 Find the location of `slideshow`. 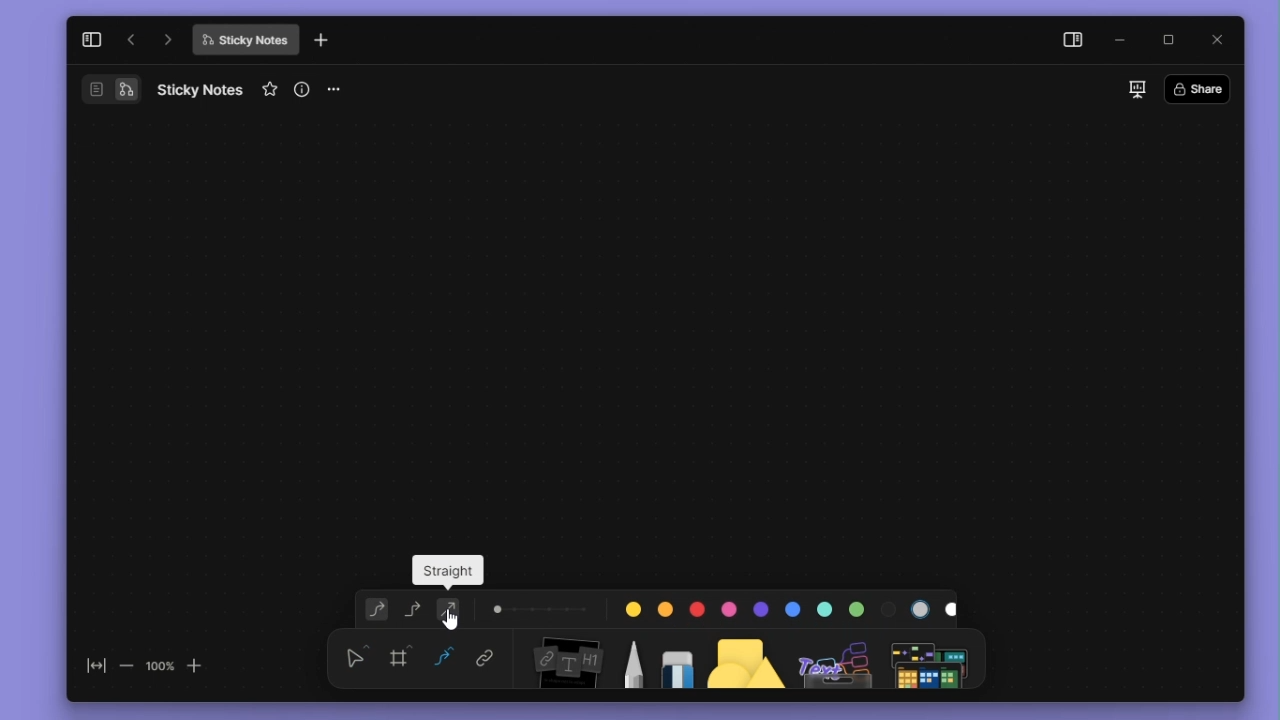

slideshow is located at coordinates (1136, 89).